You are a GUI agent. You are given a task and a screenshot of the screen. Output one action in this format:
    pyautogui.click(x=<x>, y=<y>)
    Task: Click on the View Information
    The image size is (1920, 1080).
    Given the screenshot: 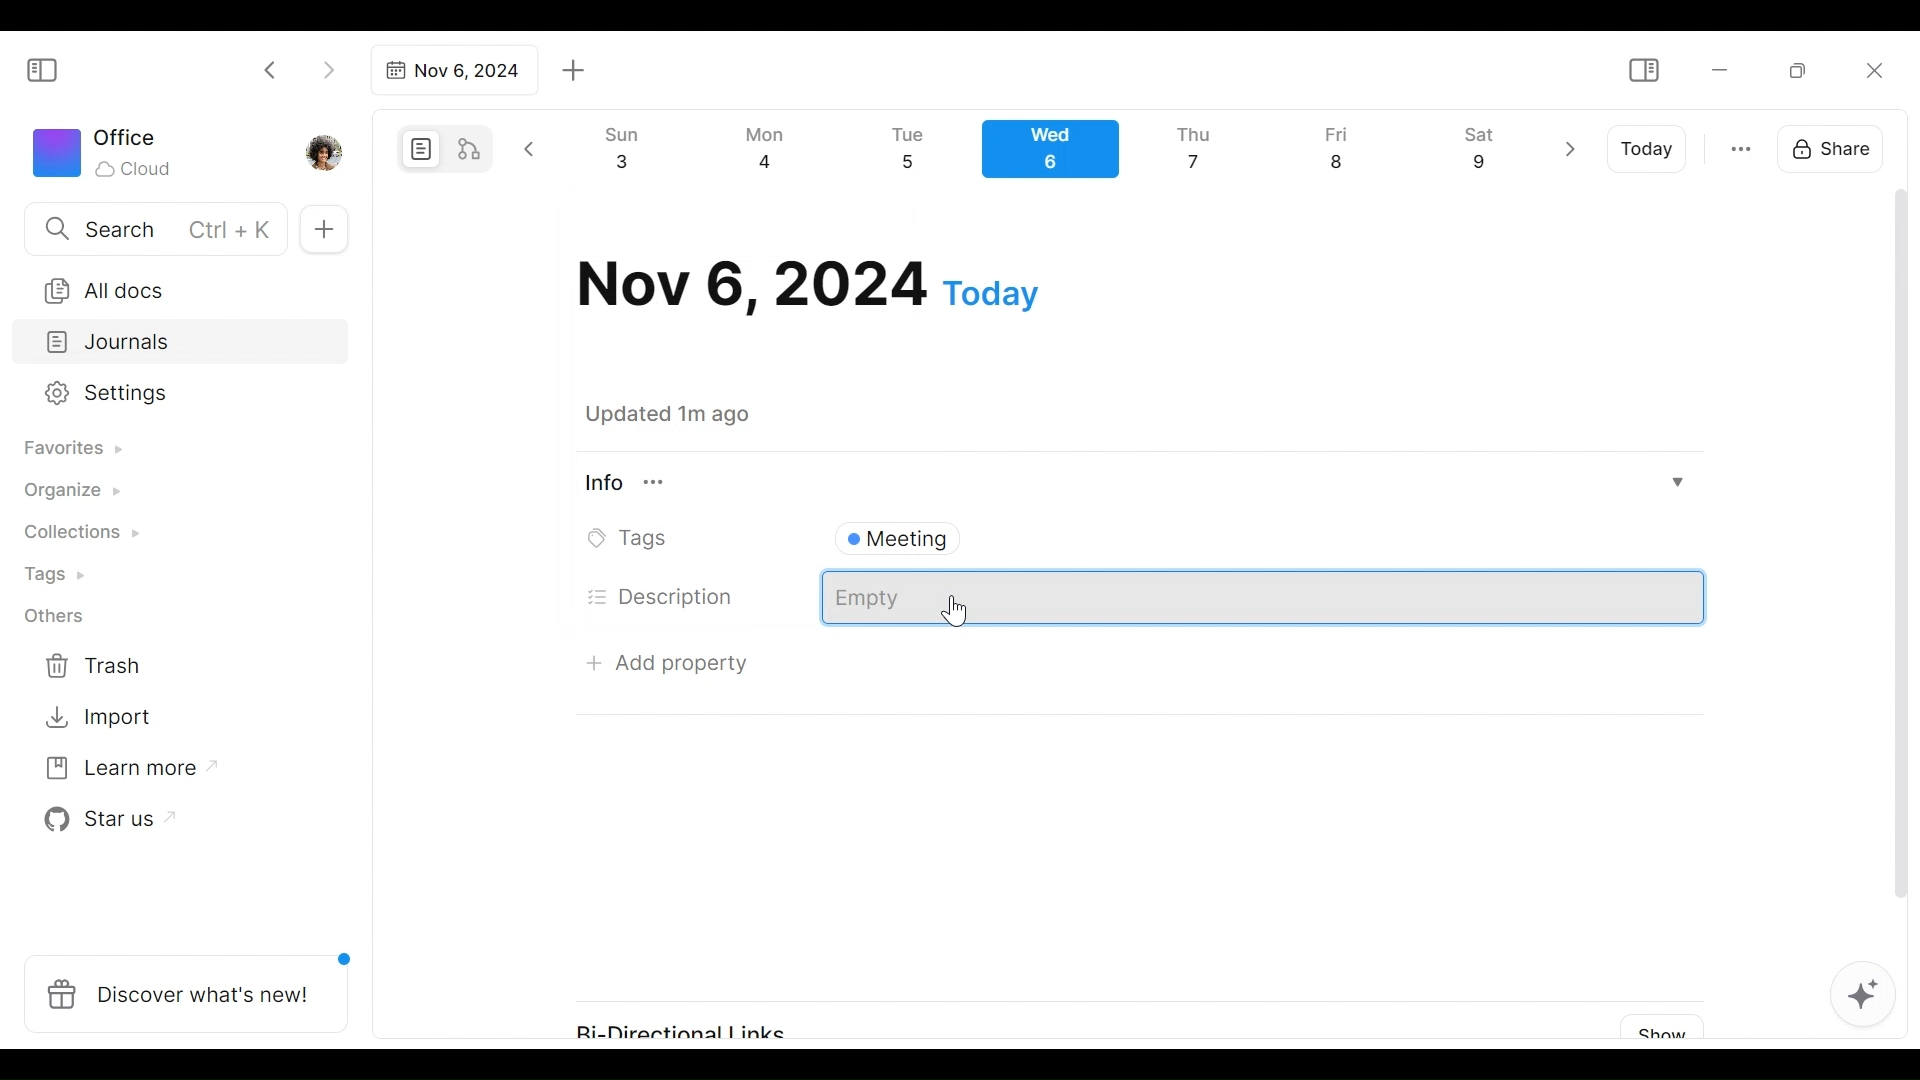 What is the action you would take?
    pyautogui.click(x=1131, y=482)
    